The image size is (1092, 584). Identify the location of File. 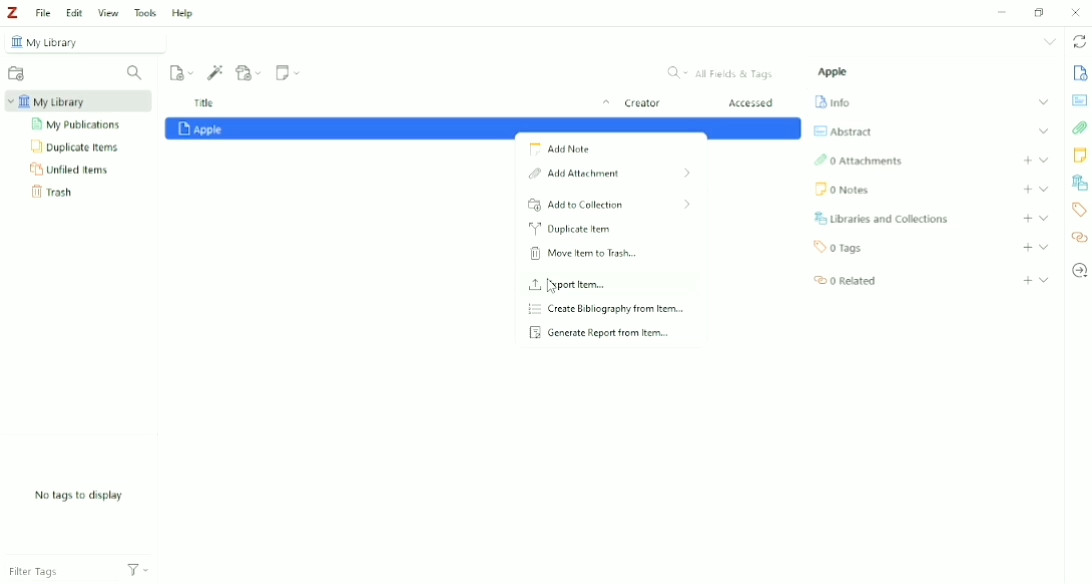
(44, 14).